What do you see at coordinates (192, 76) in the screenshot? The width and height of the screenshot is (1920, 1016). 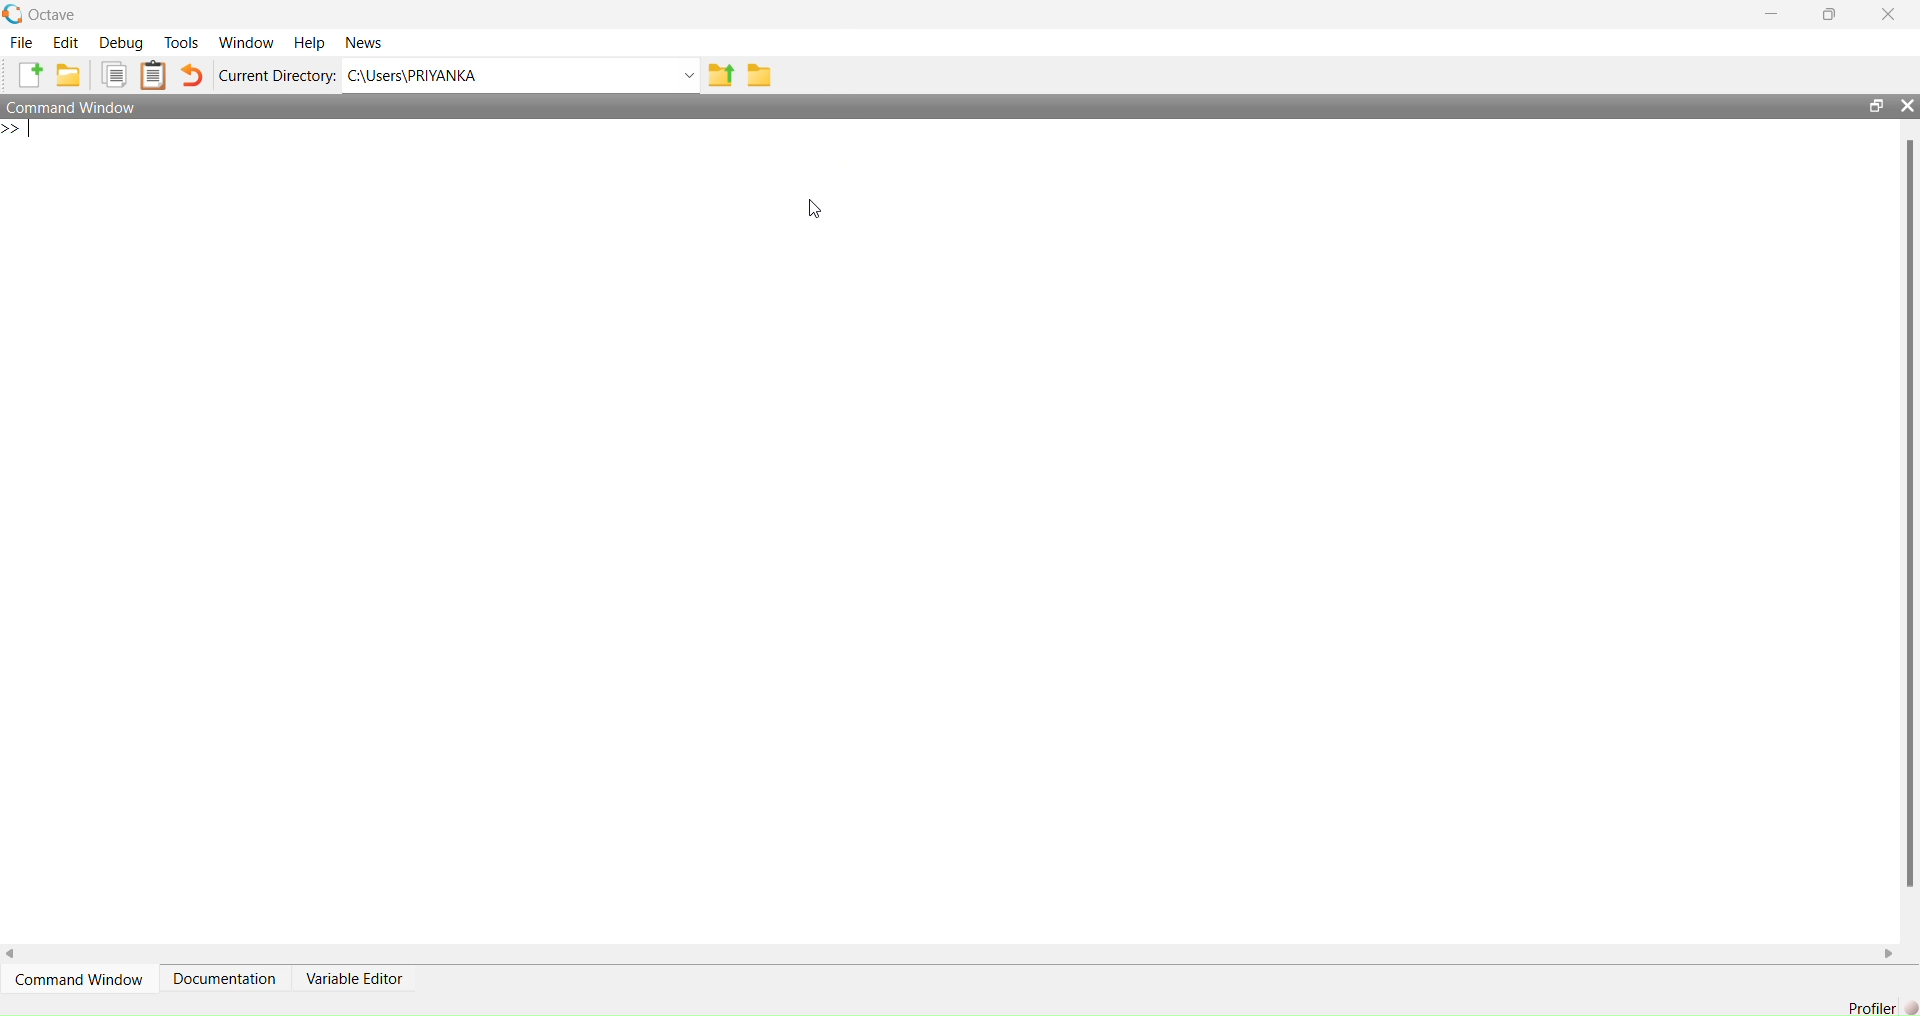 I see `undo` at bounding box center [192, 76].